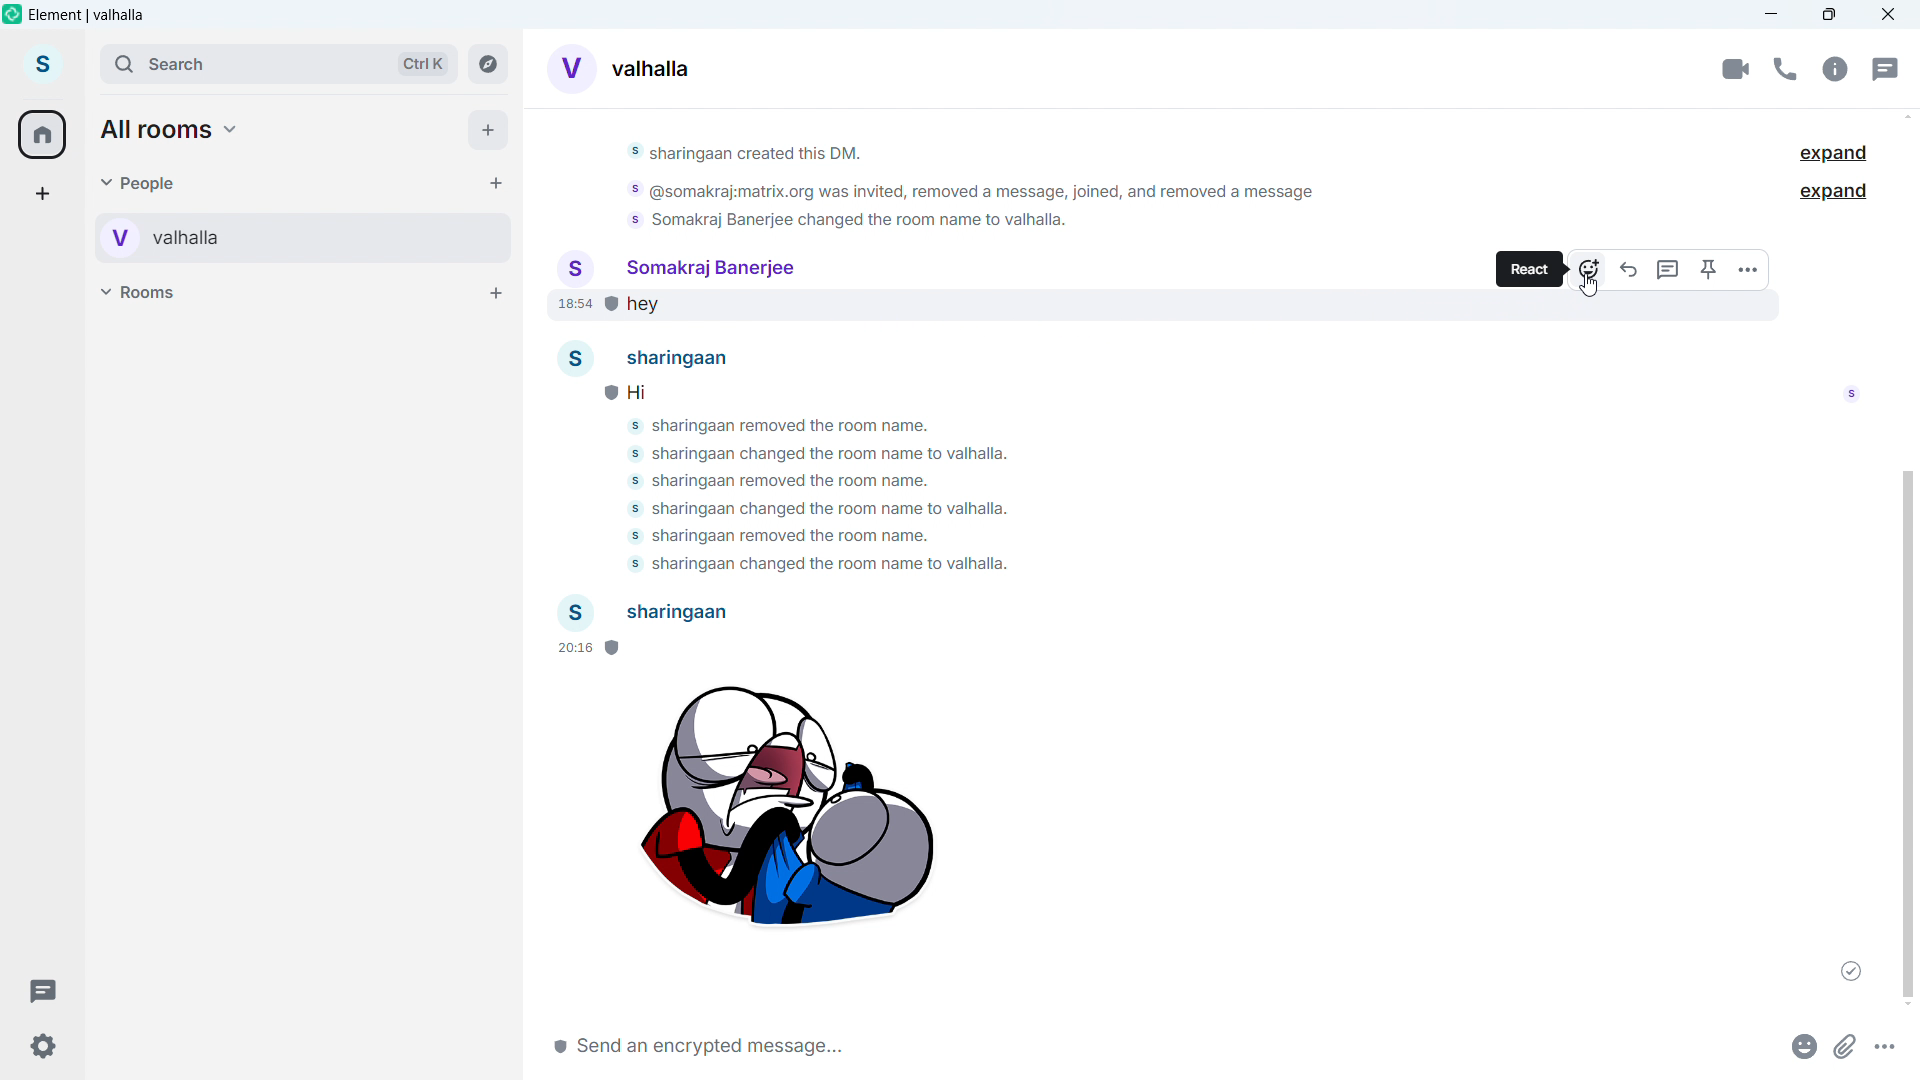 Image resolution: width=1920 pixels, height=1080 pixels. I want to click on people , so click(140, 182).